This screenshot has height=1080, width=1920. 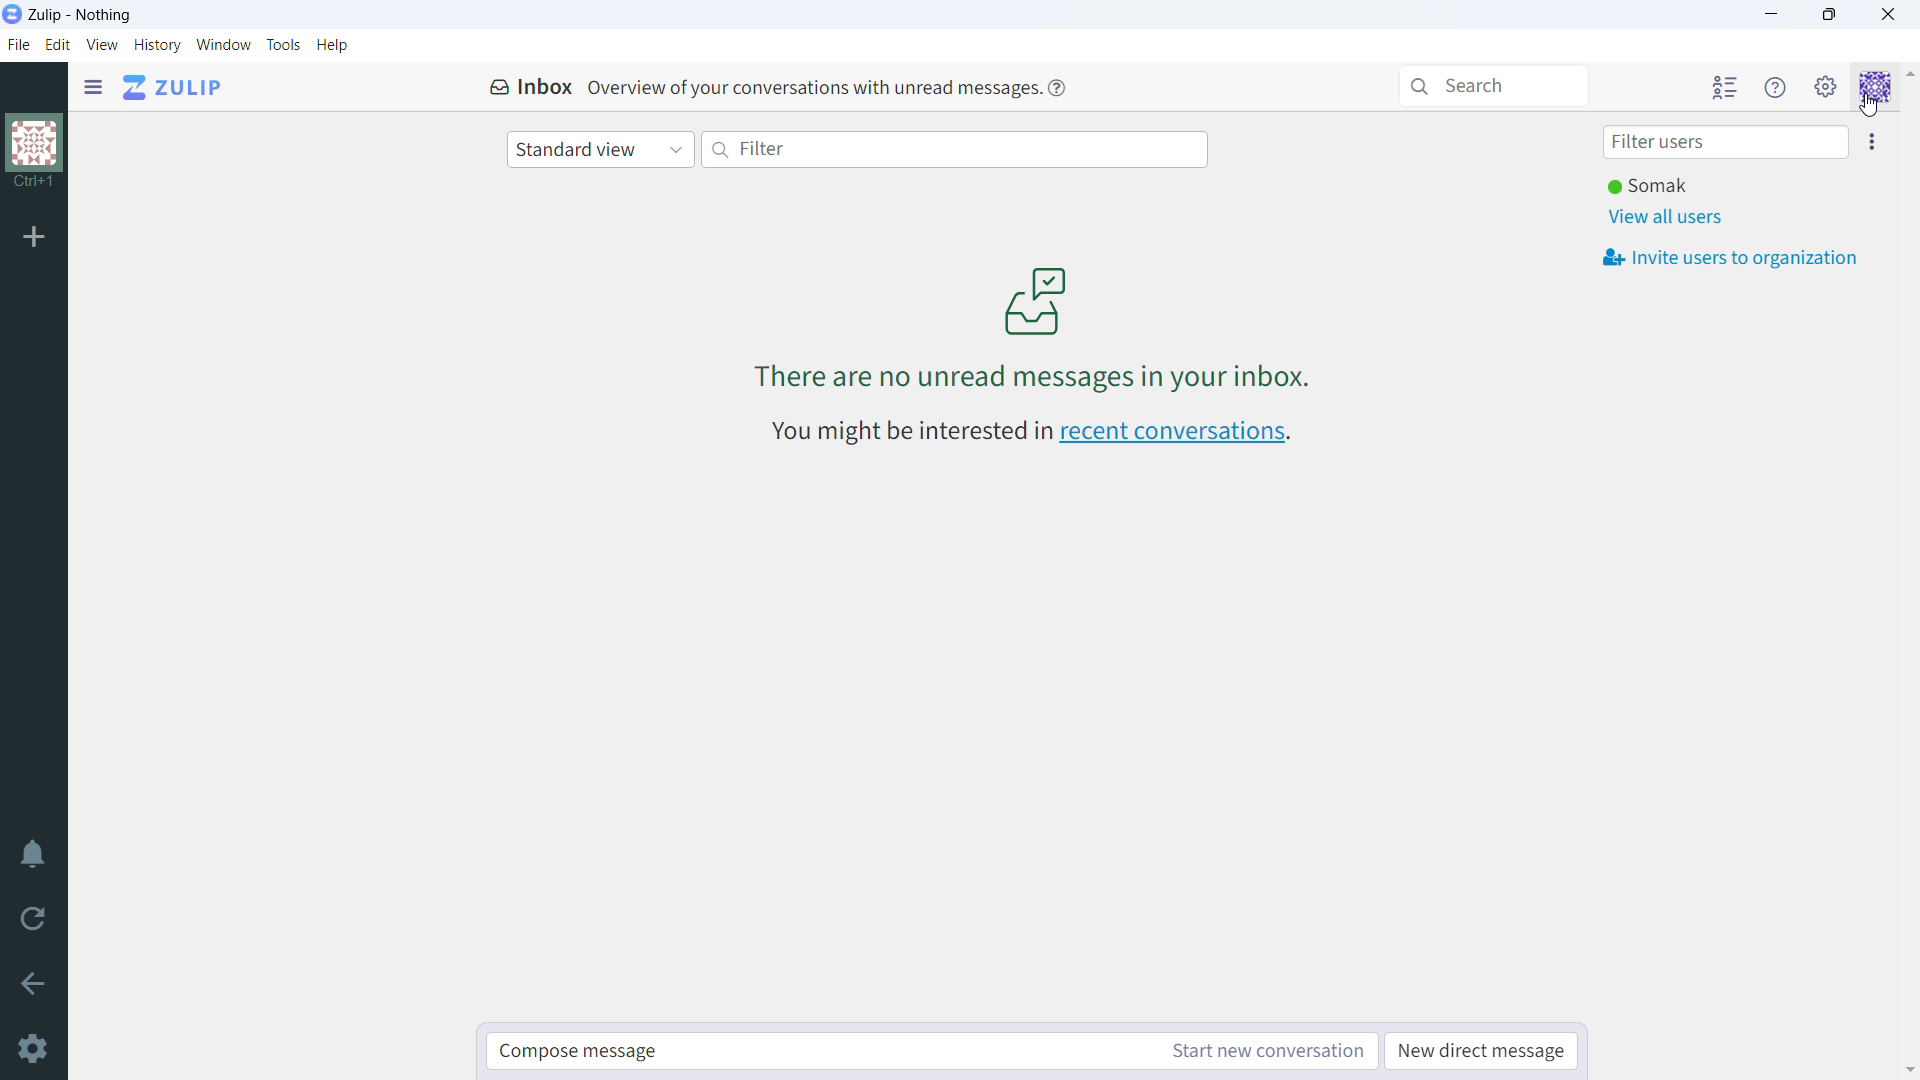 What do you see at coordinates (32, 917) in the screenshot?
I see `reload` at bounding box center [32, 917].